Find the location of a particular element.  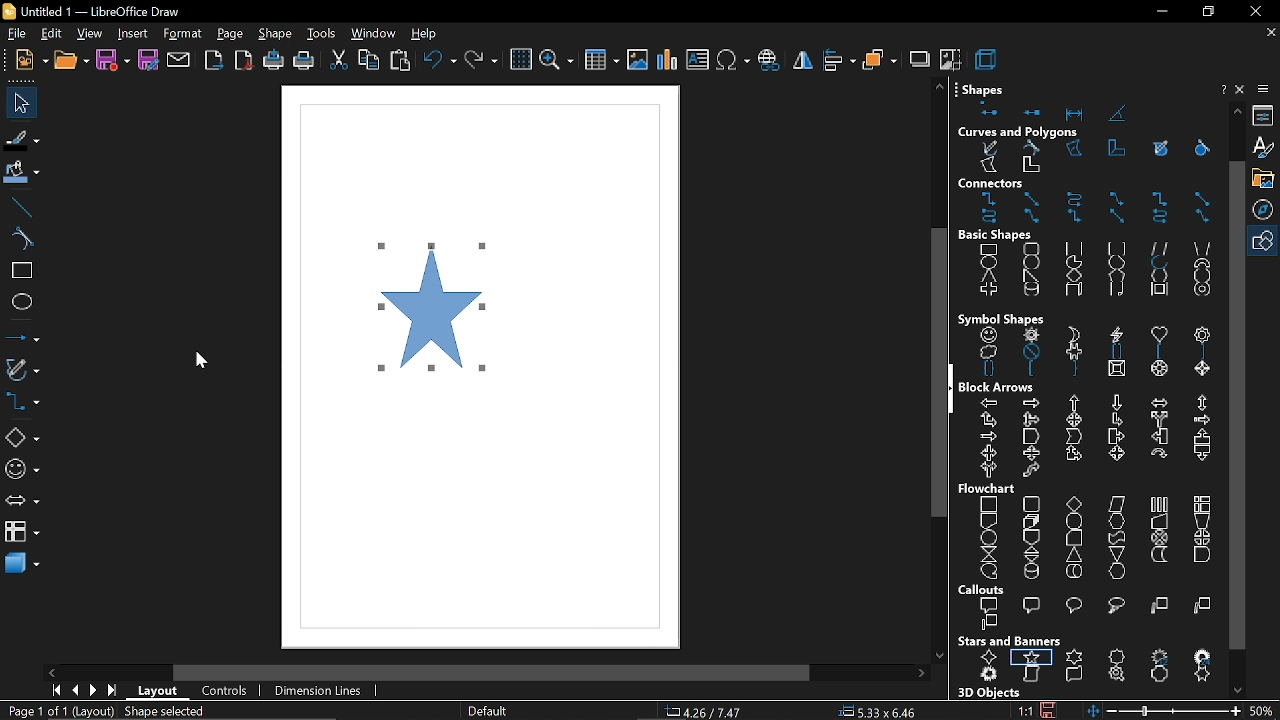

shapes is located at coordinates (1091, 112).